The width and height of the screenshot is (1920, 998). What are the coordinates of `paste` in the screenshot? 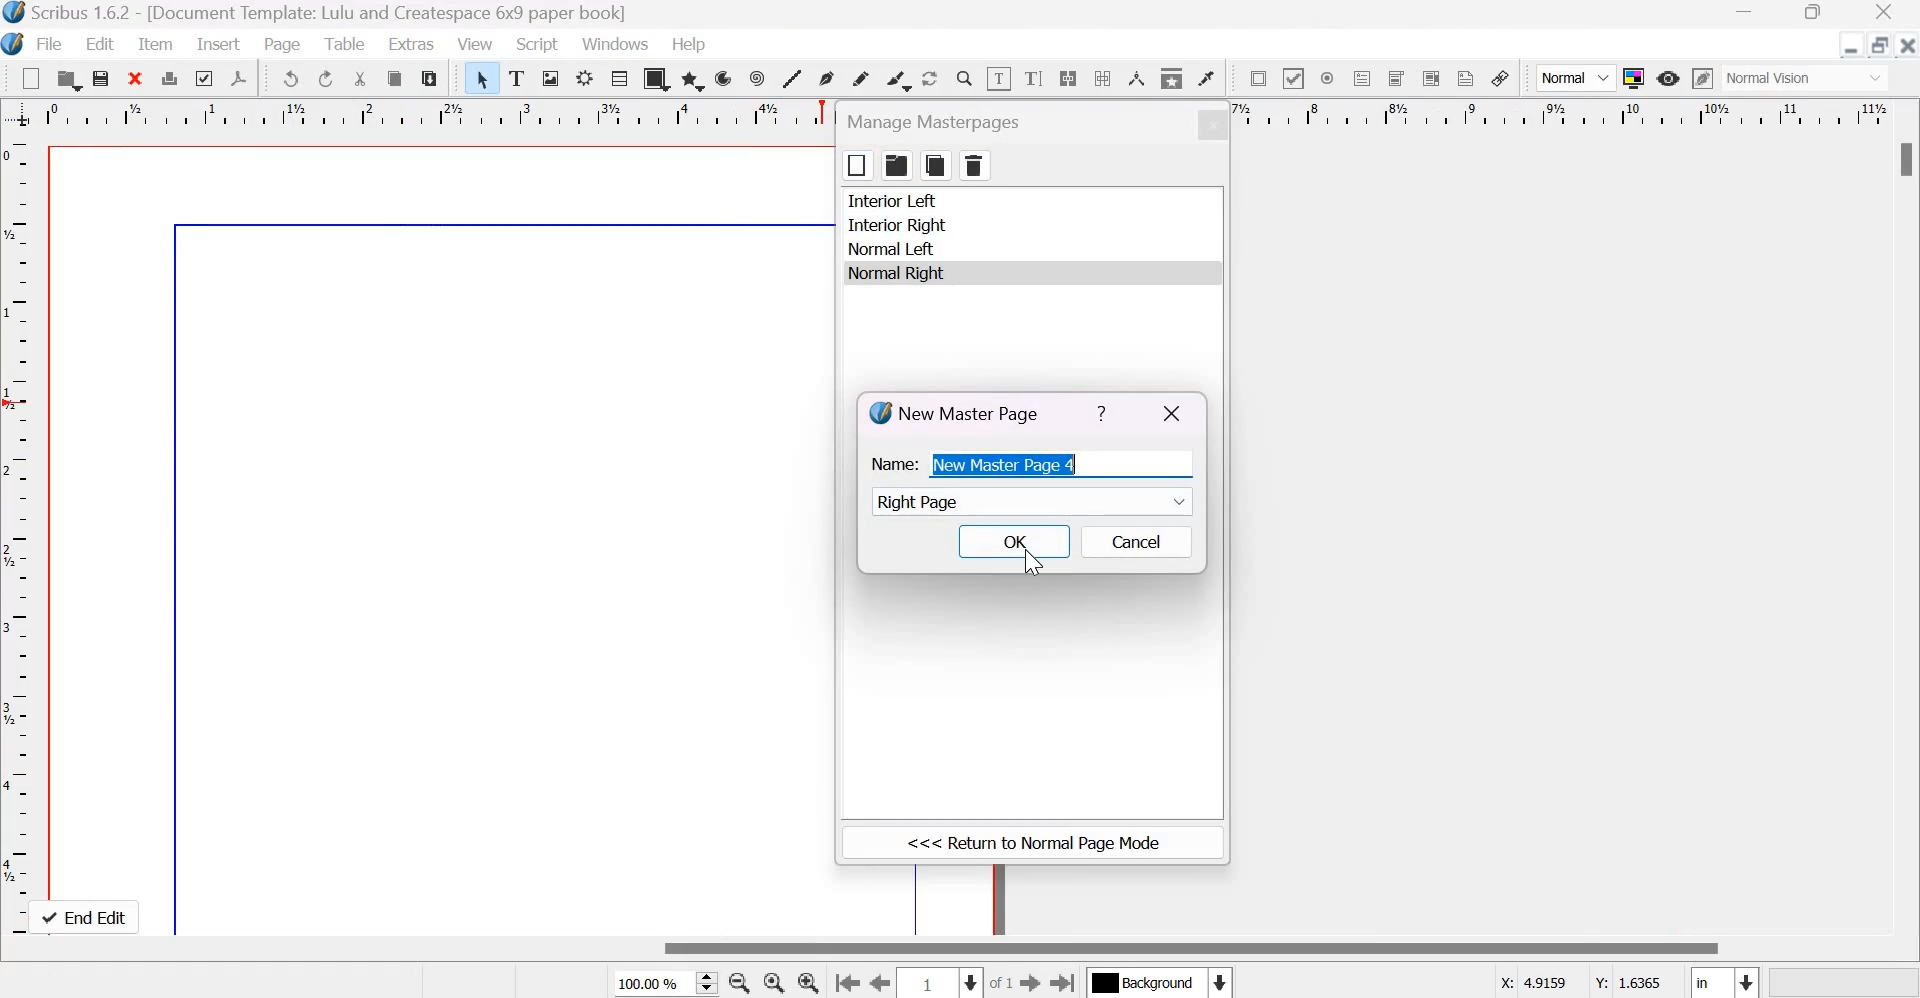 It's located at (429, 79).